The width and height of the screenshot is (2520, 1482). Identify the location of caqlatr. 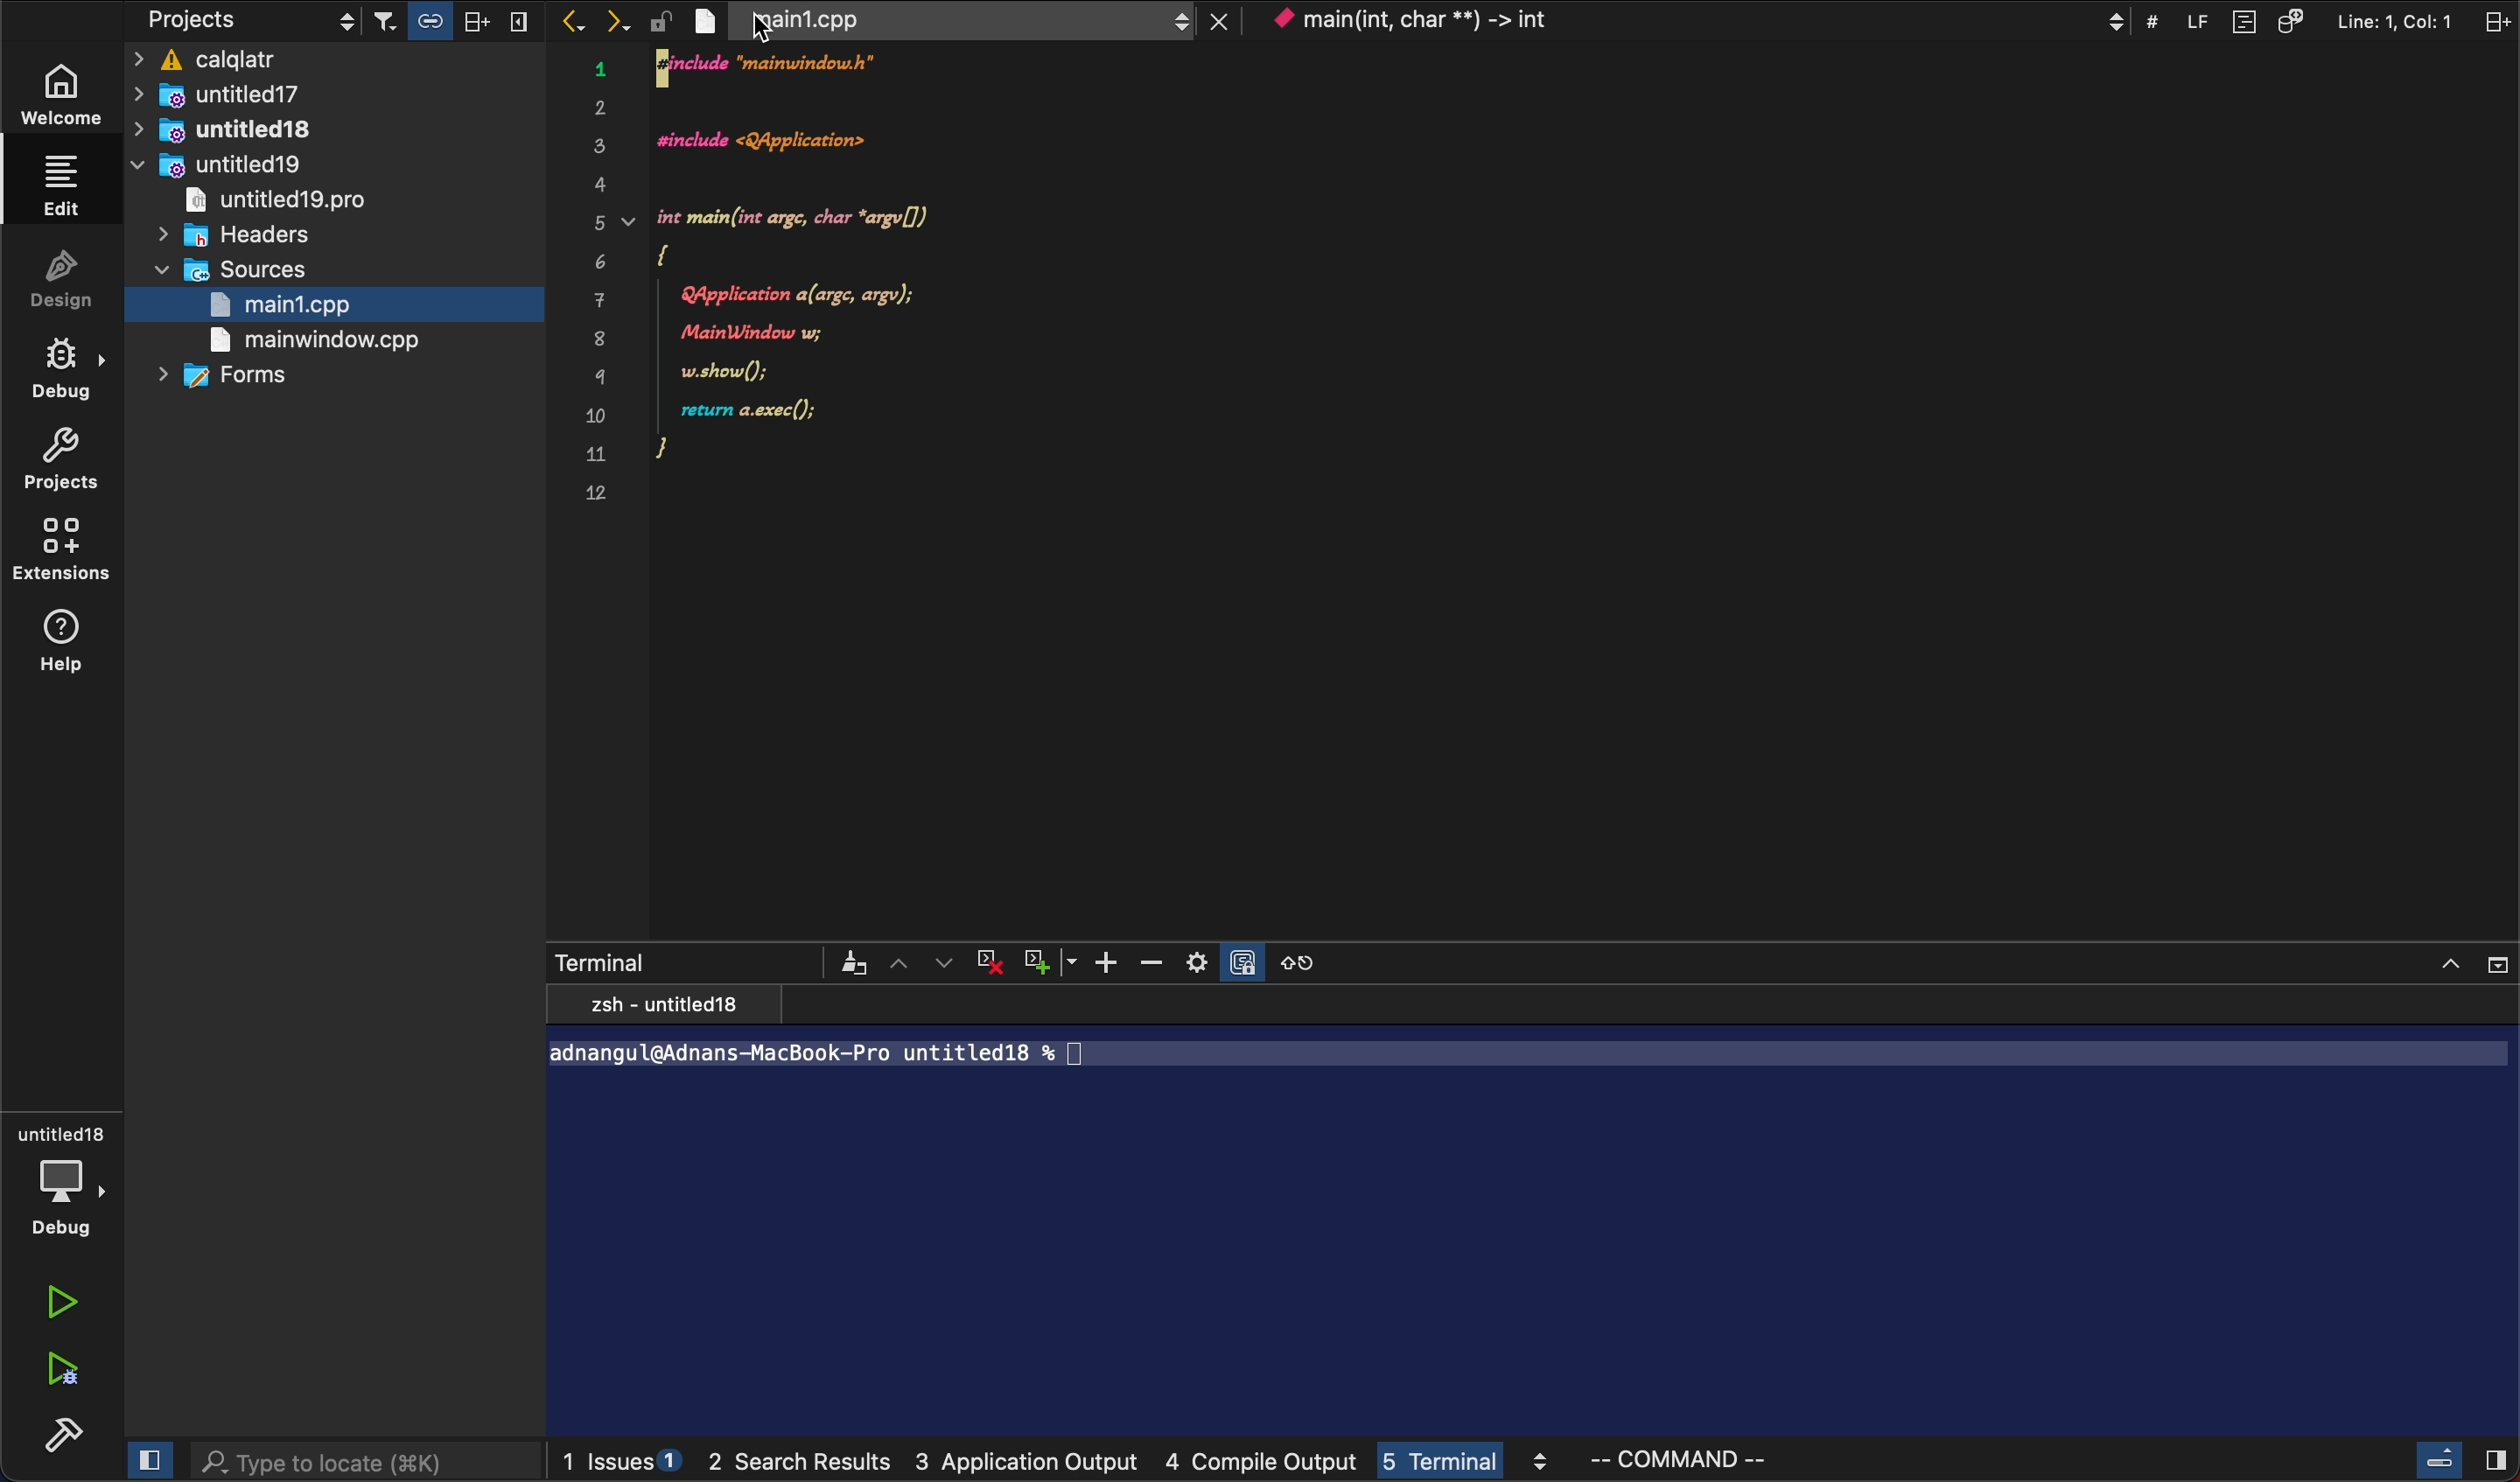
(334, 58).